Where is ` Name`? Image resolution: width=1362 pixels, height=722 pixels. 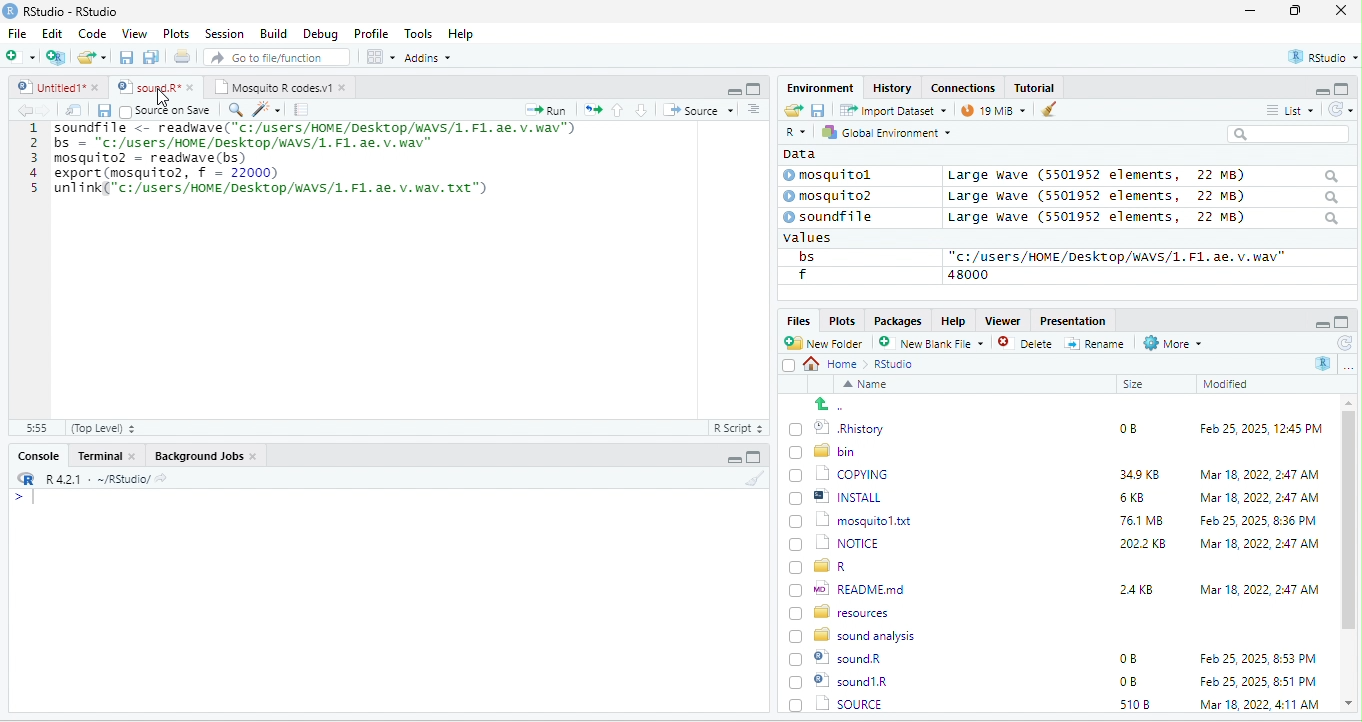
 Name is located at coordinates (869, 386).